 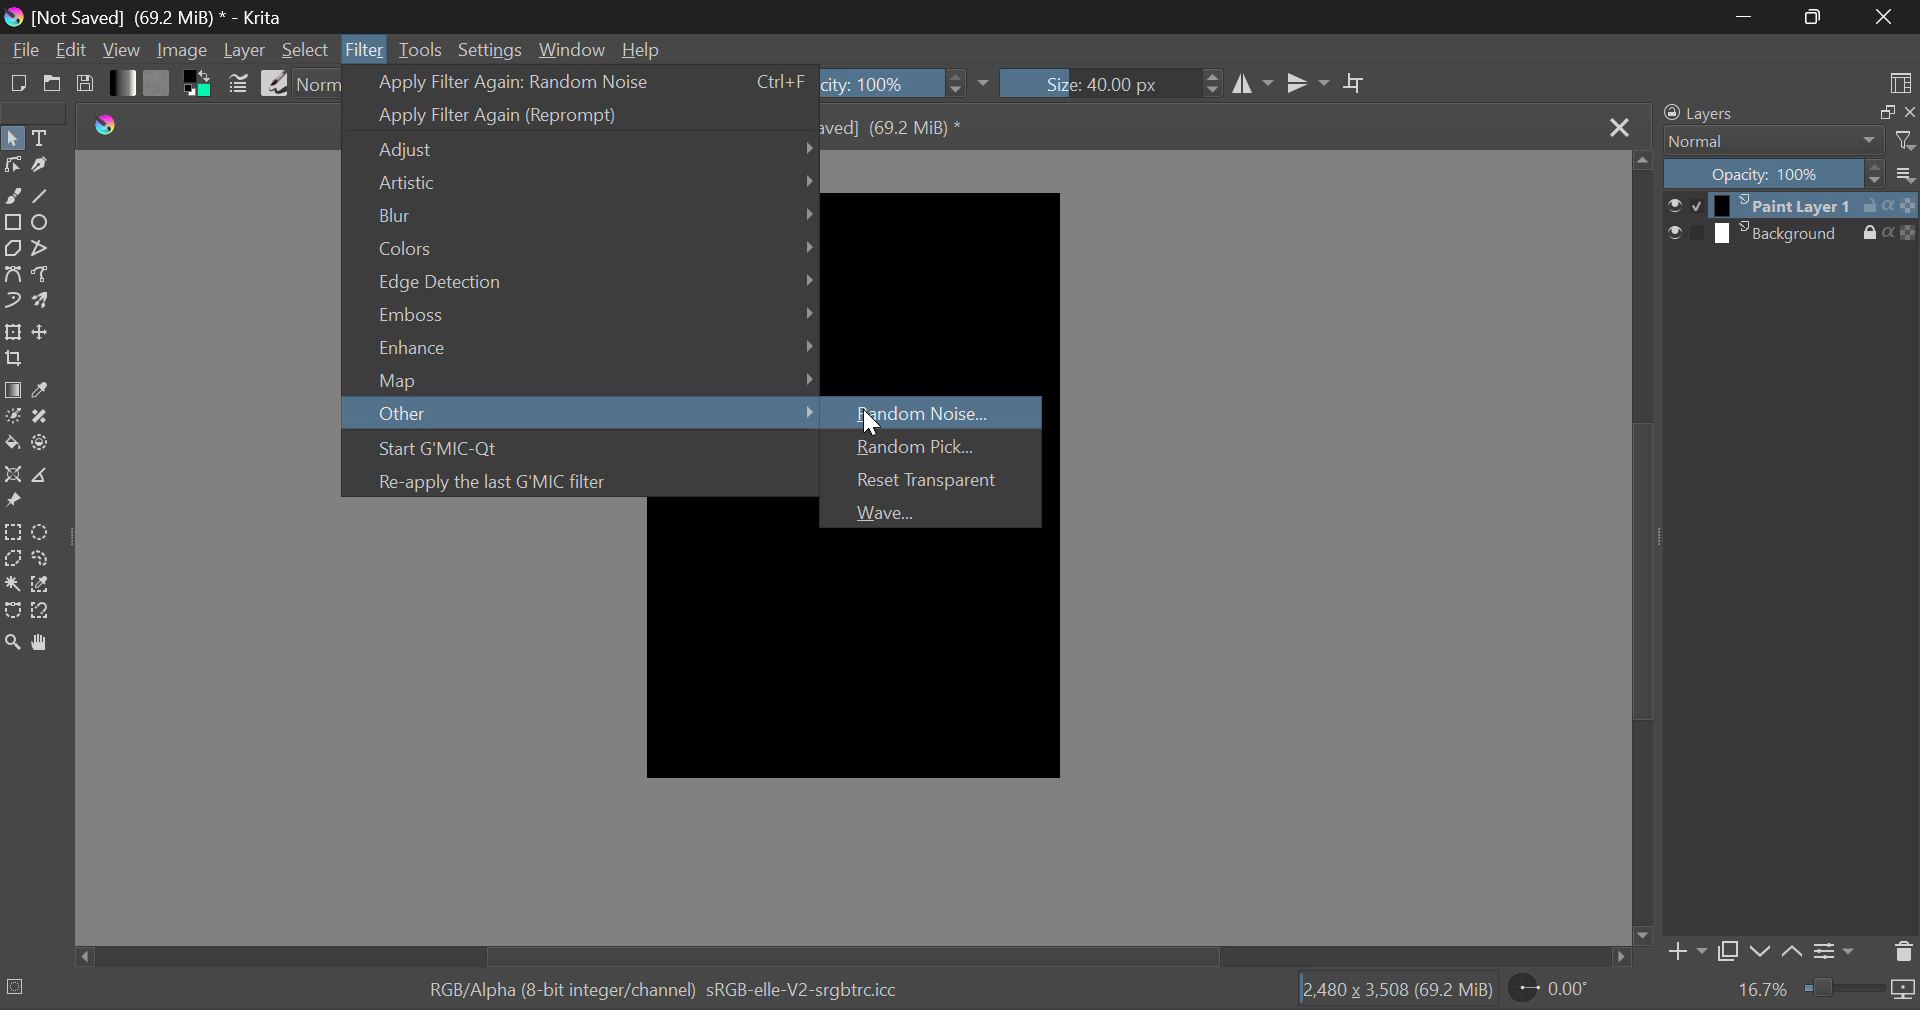 I want to click on Other, so click(x=583, y=414).